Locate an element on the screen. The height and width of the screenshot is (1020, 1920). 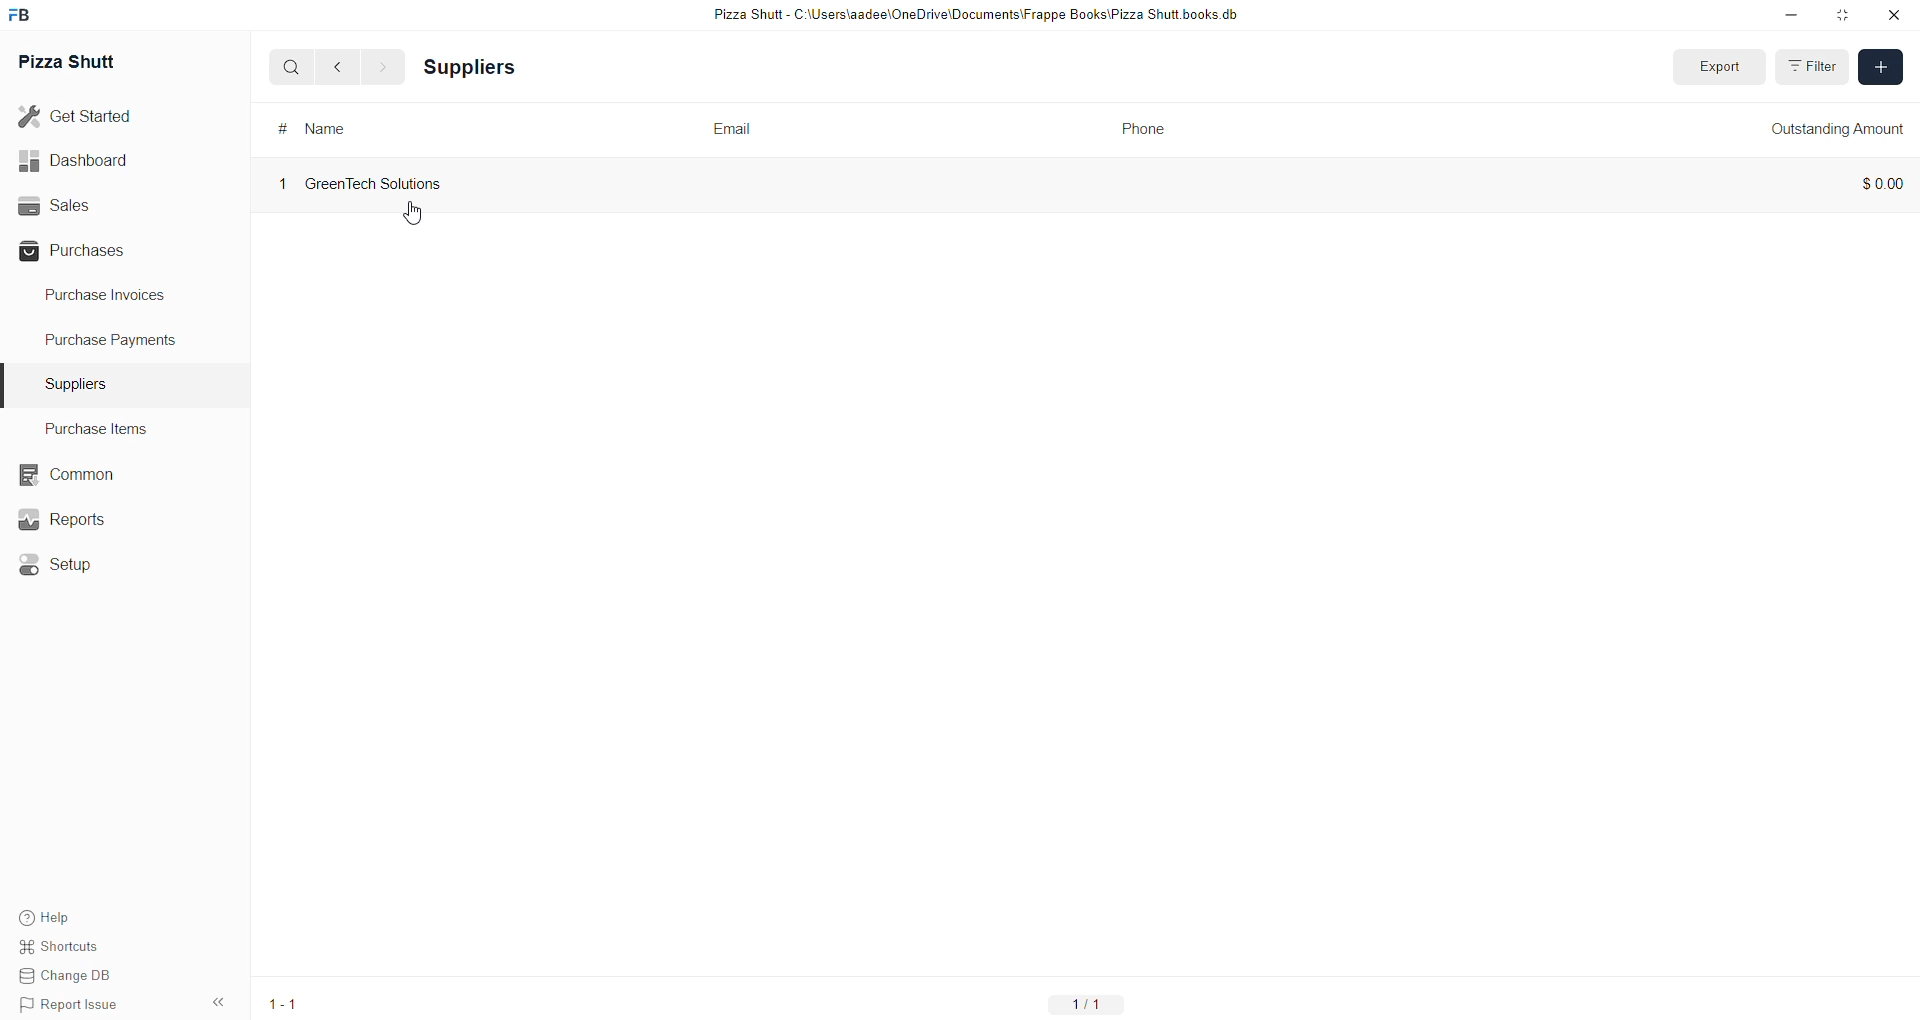
Get Started is located at coordinates (90, 119).